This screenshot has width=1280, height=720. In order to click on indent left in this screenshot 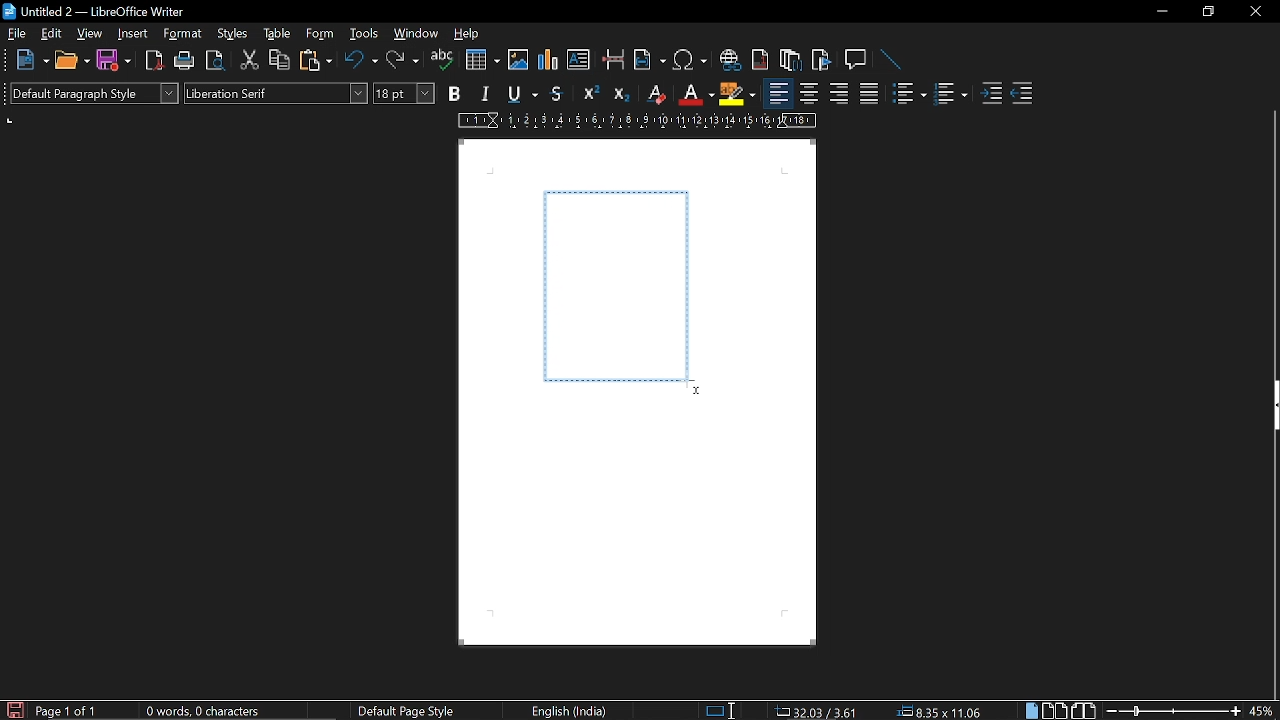, I will do `click(991, 95)`.